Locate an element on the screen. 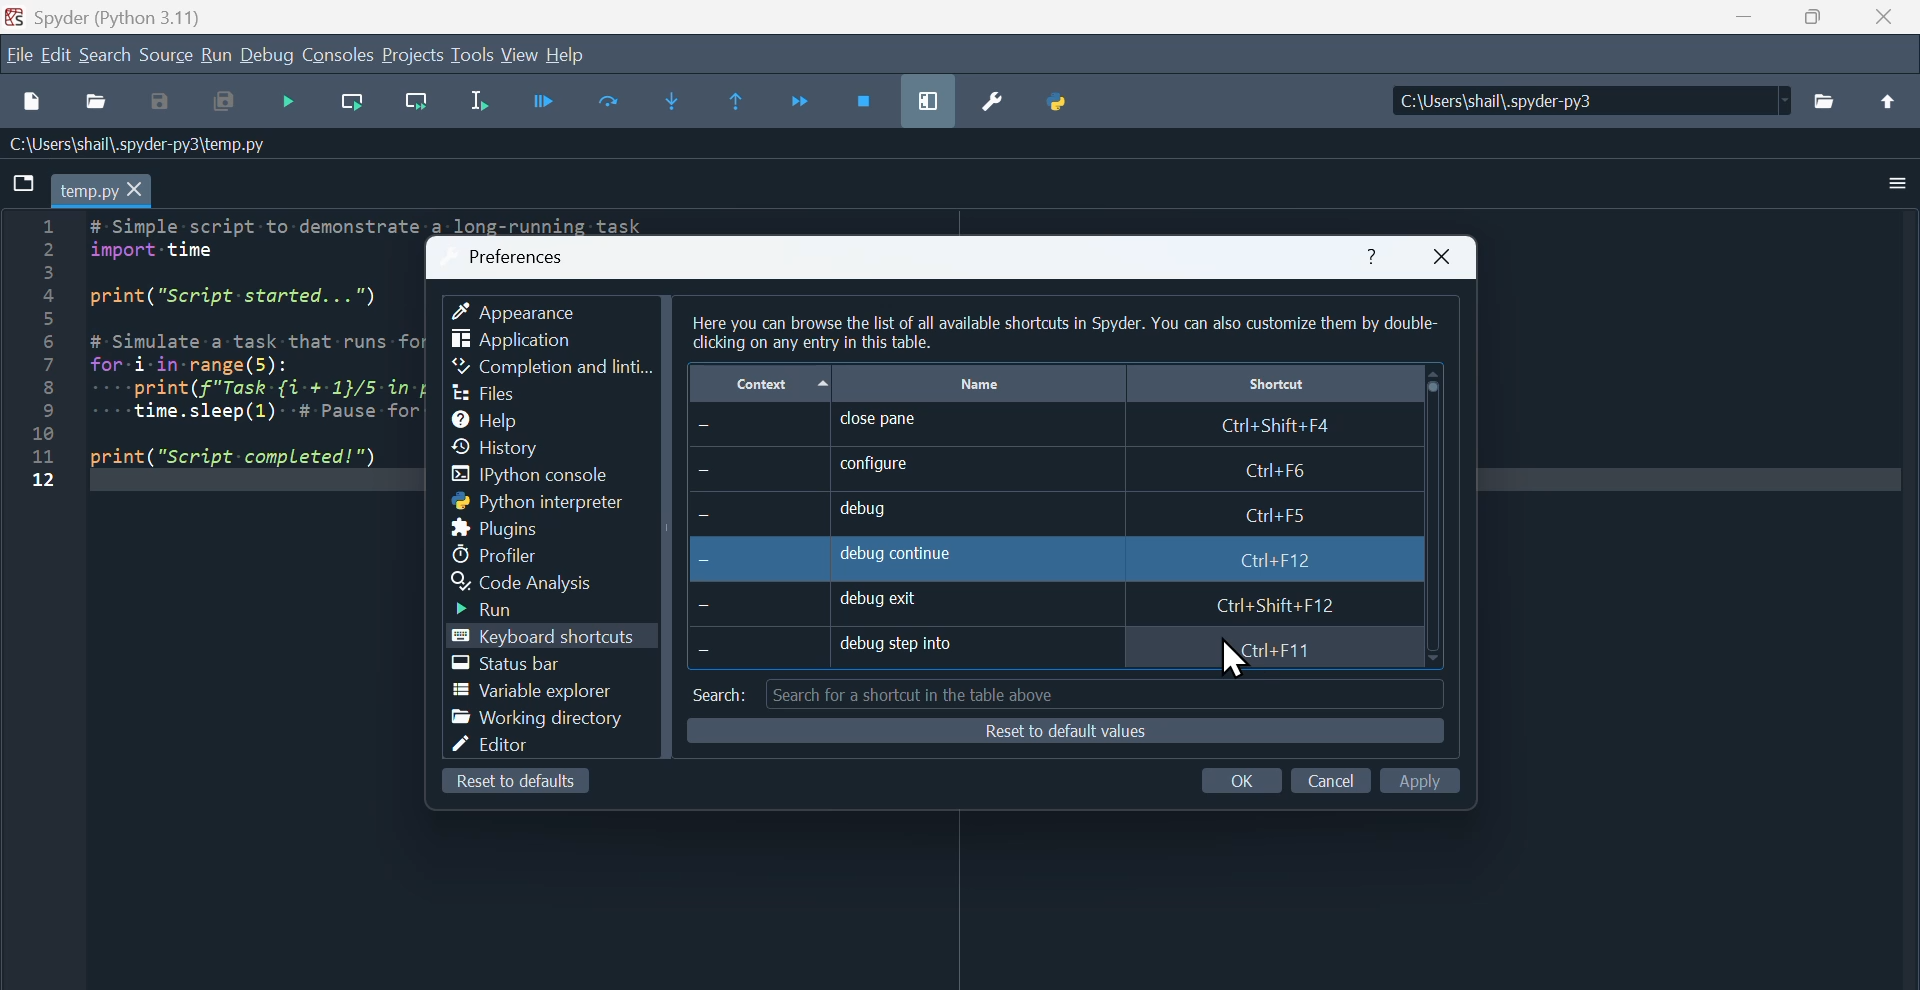 Image resolution: width=1920 pixels, height=990 pixels.  is located at coordinates (145, 146).